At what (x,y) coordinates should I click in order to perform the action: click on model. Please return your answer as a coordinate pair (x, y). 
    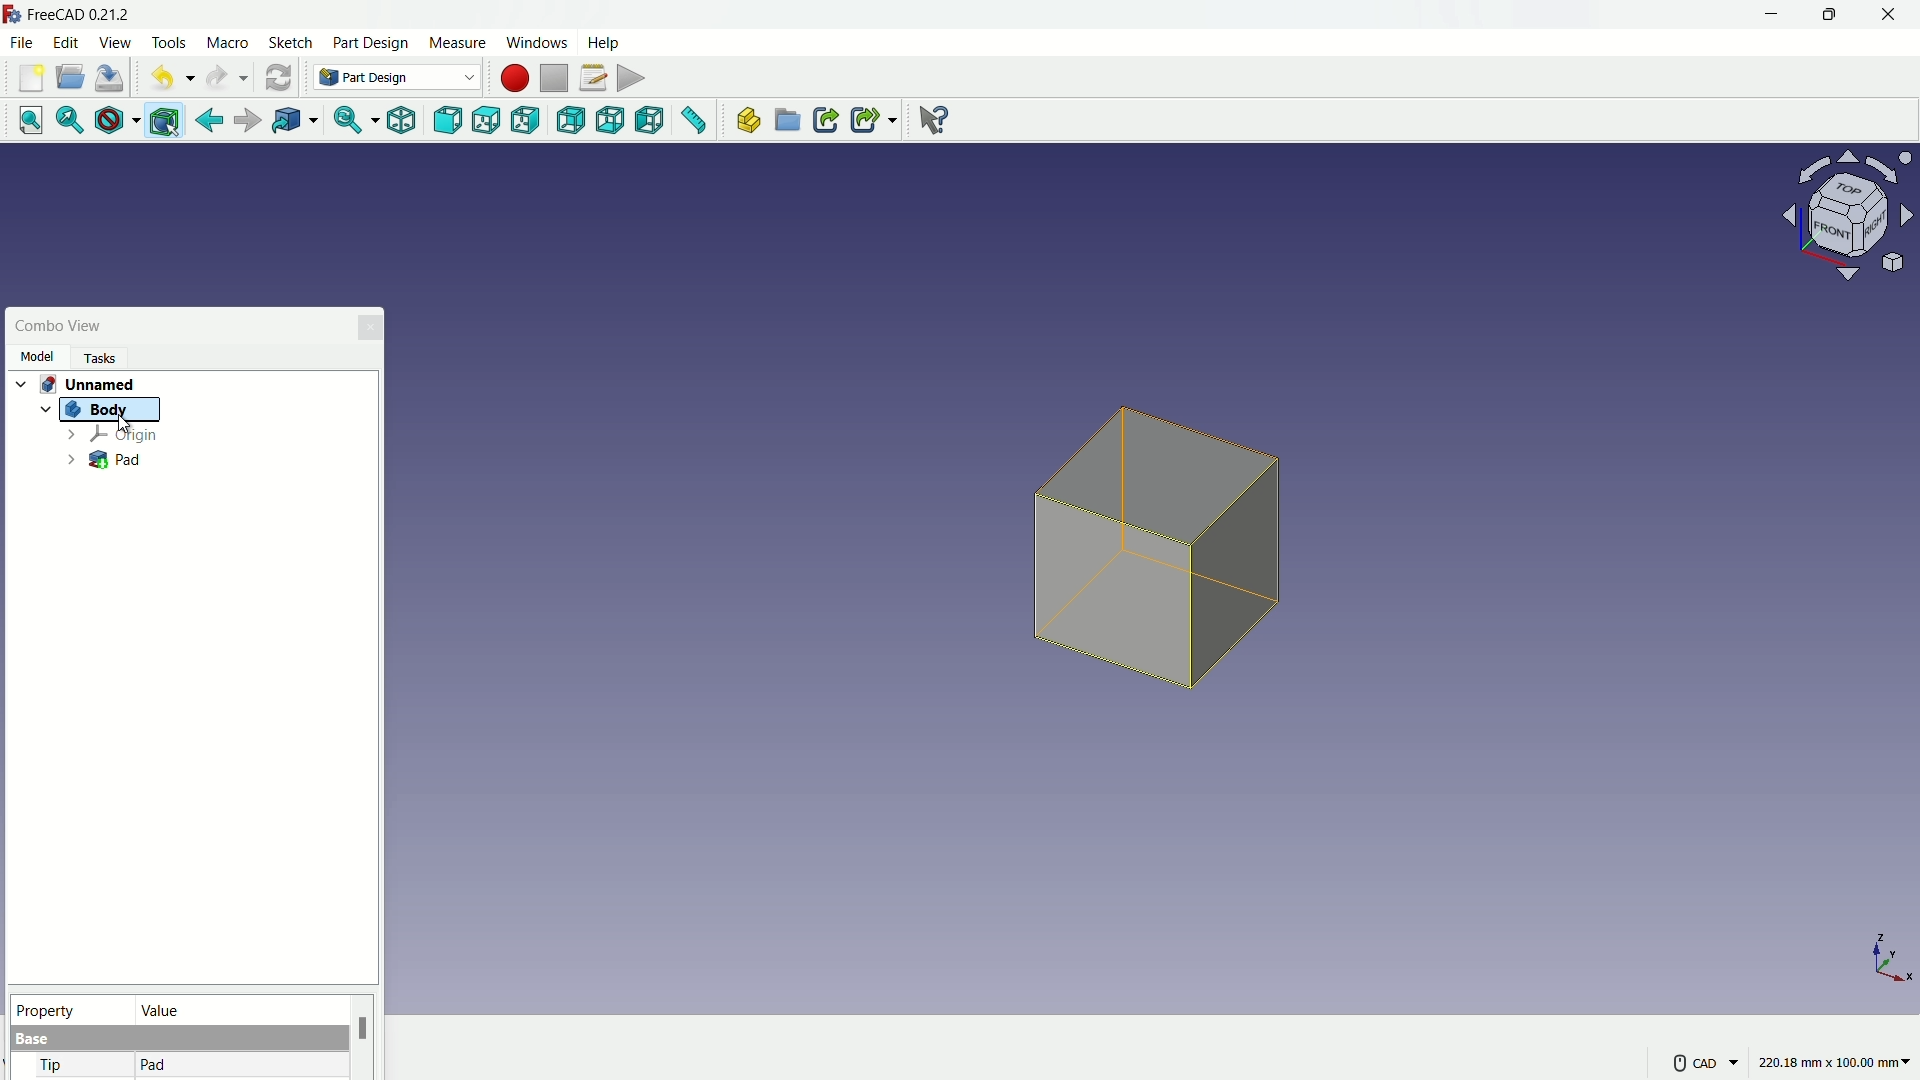
    Looking at the image, I should click on (36, 356).